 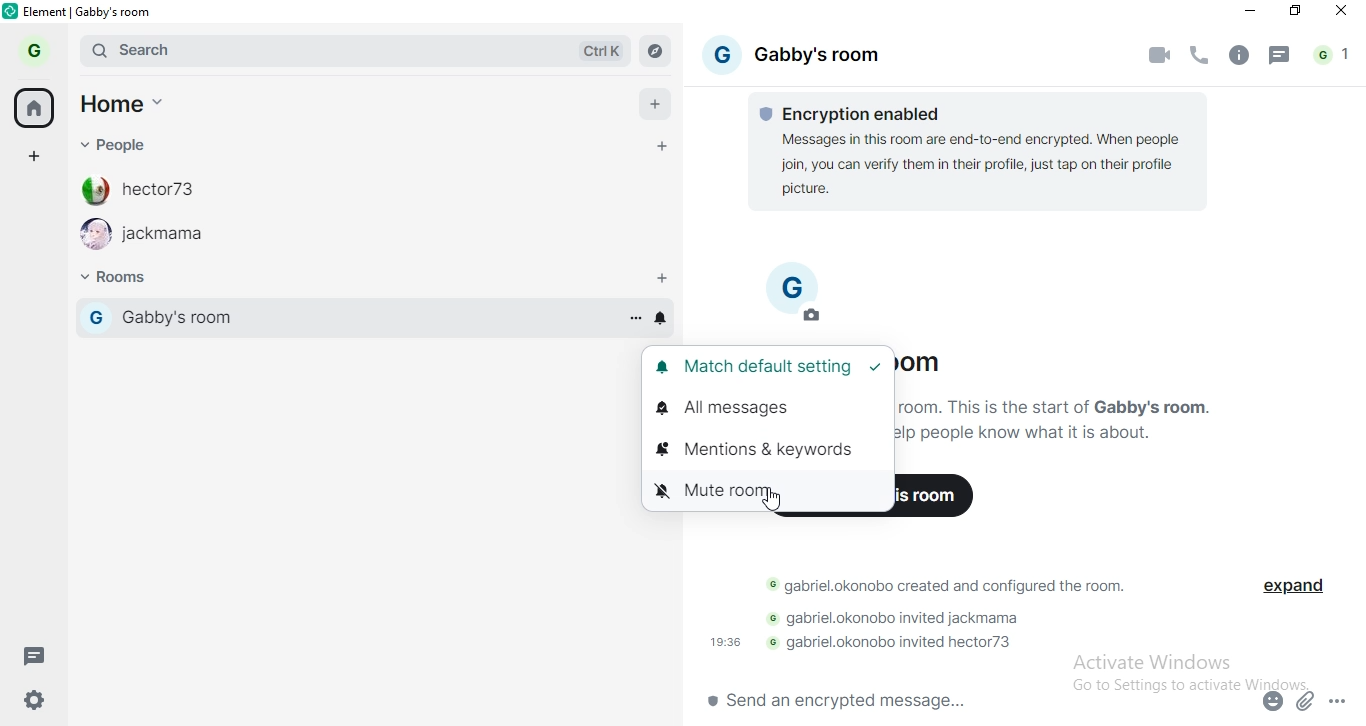 I want to click on 19:36, so click(x=726, y=643).